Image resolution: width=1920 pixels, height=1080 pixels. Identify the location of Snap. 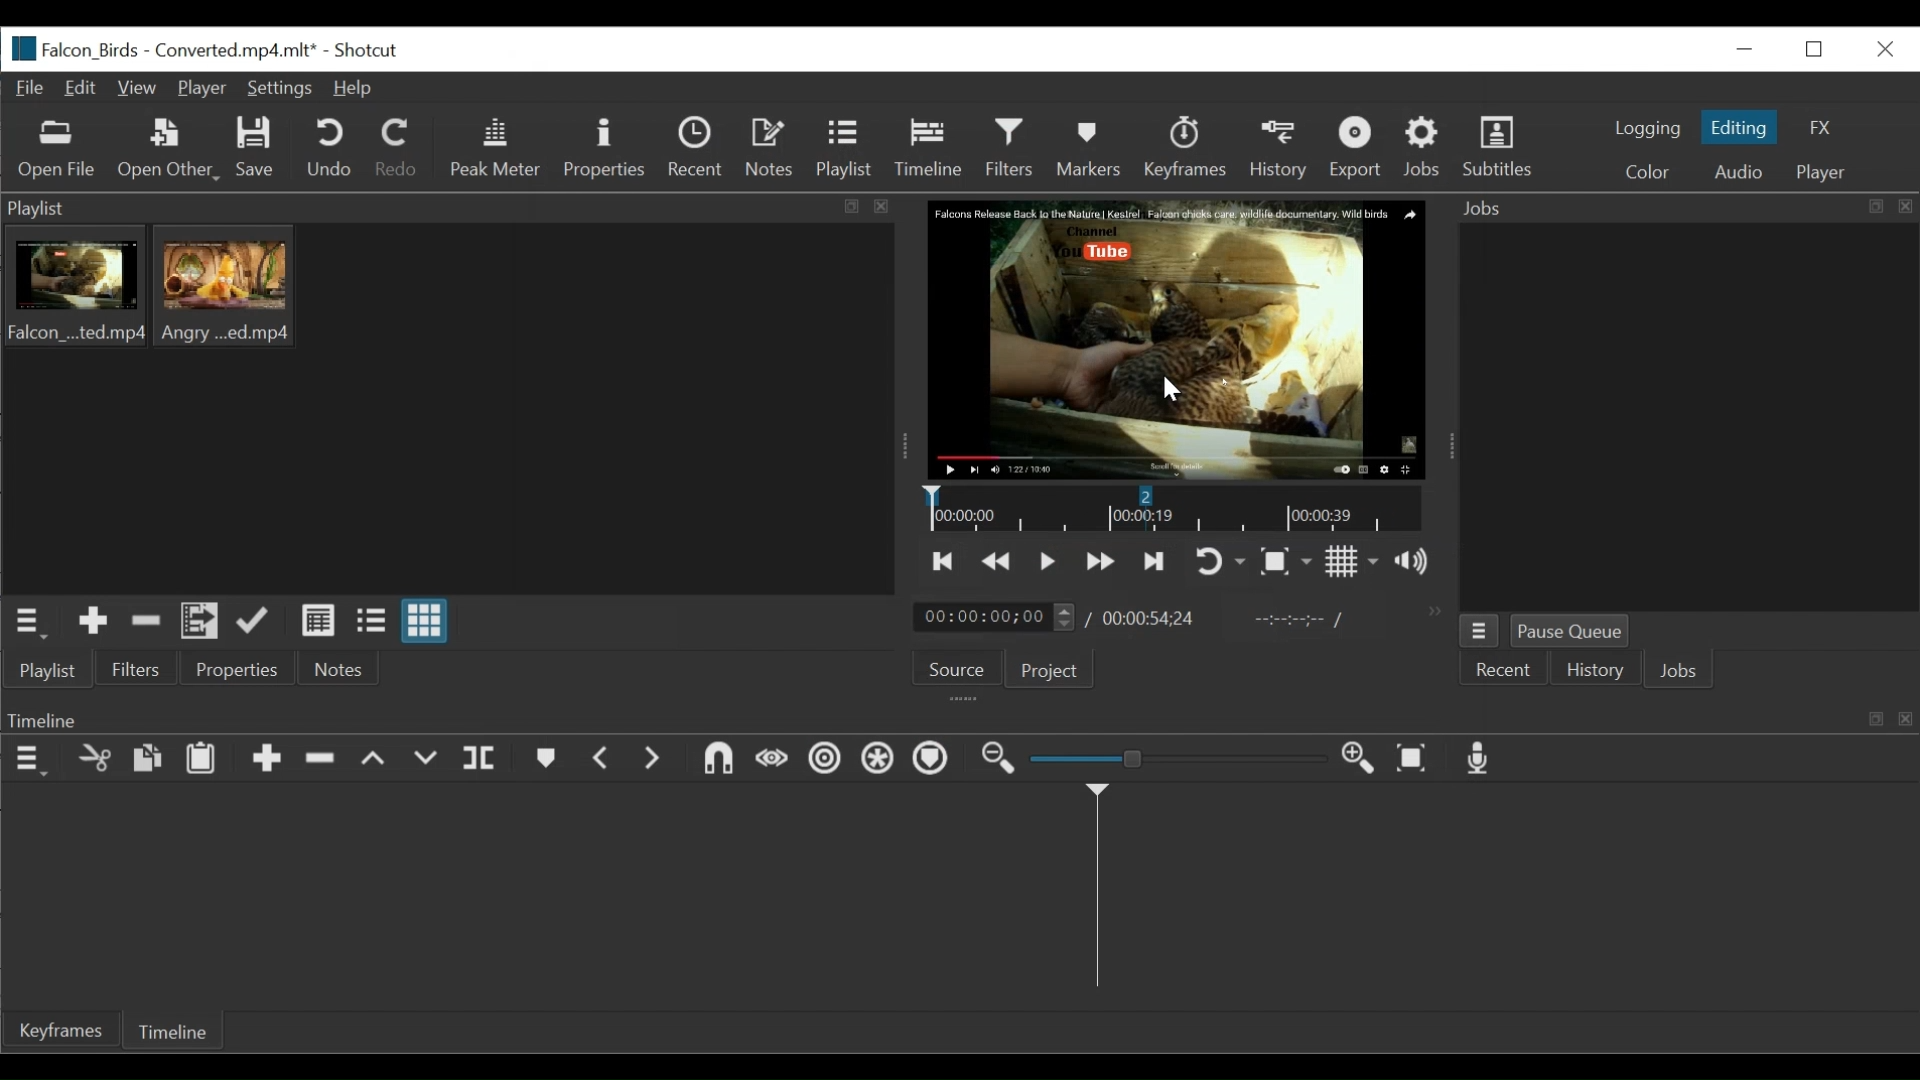
(721, 760).